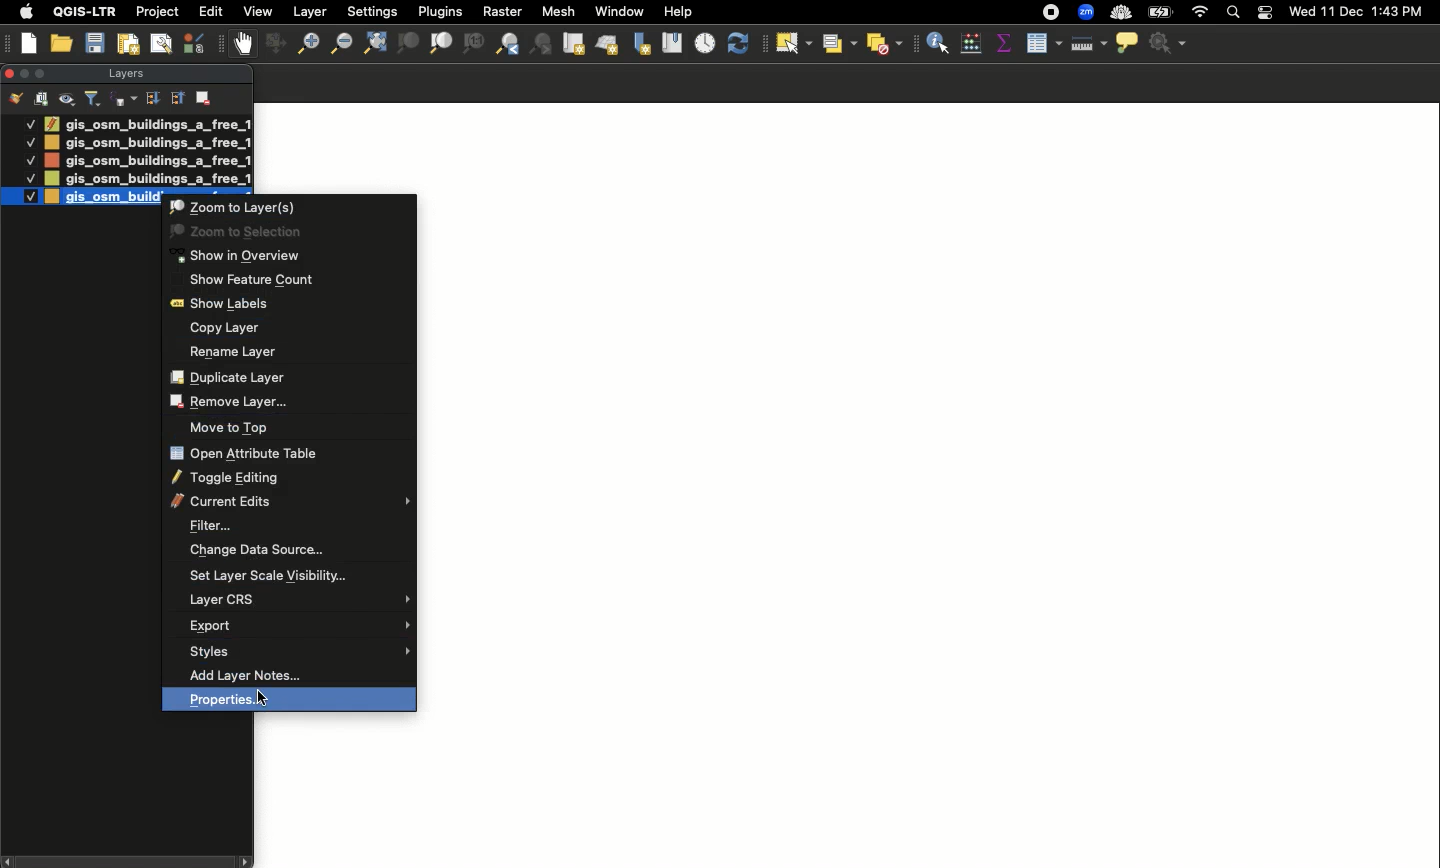  I want to click on Save, so click(95, 44).